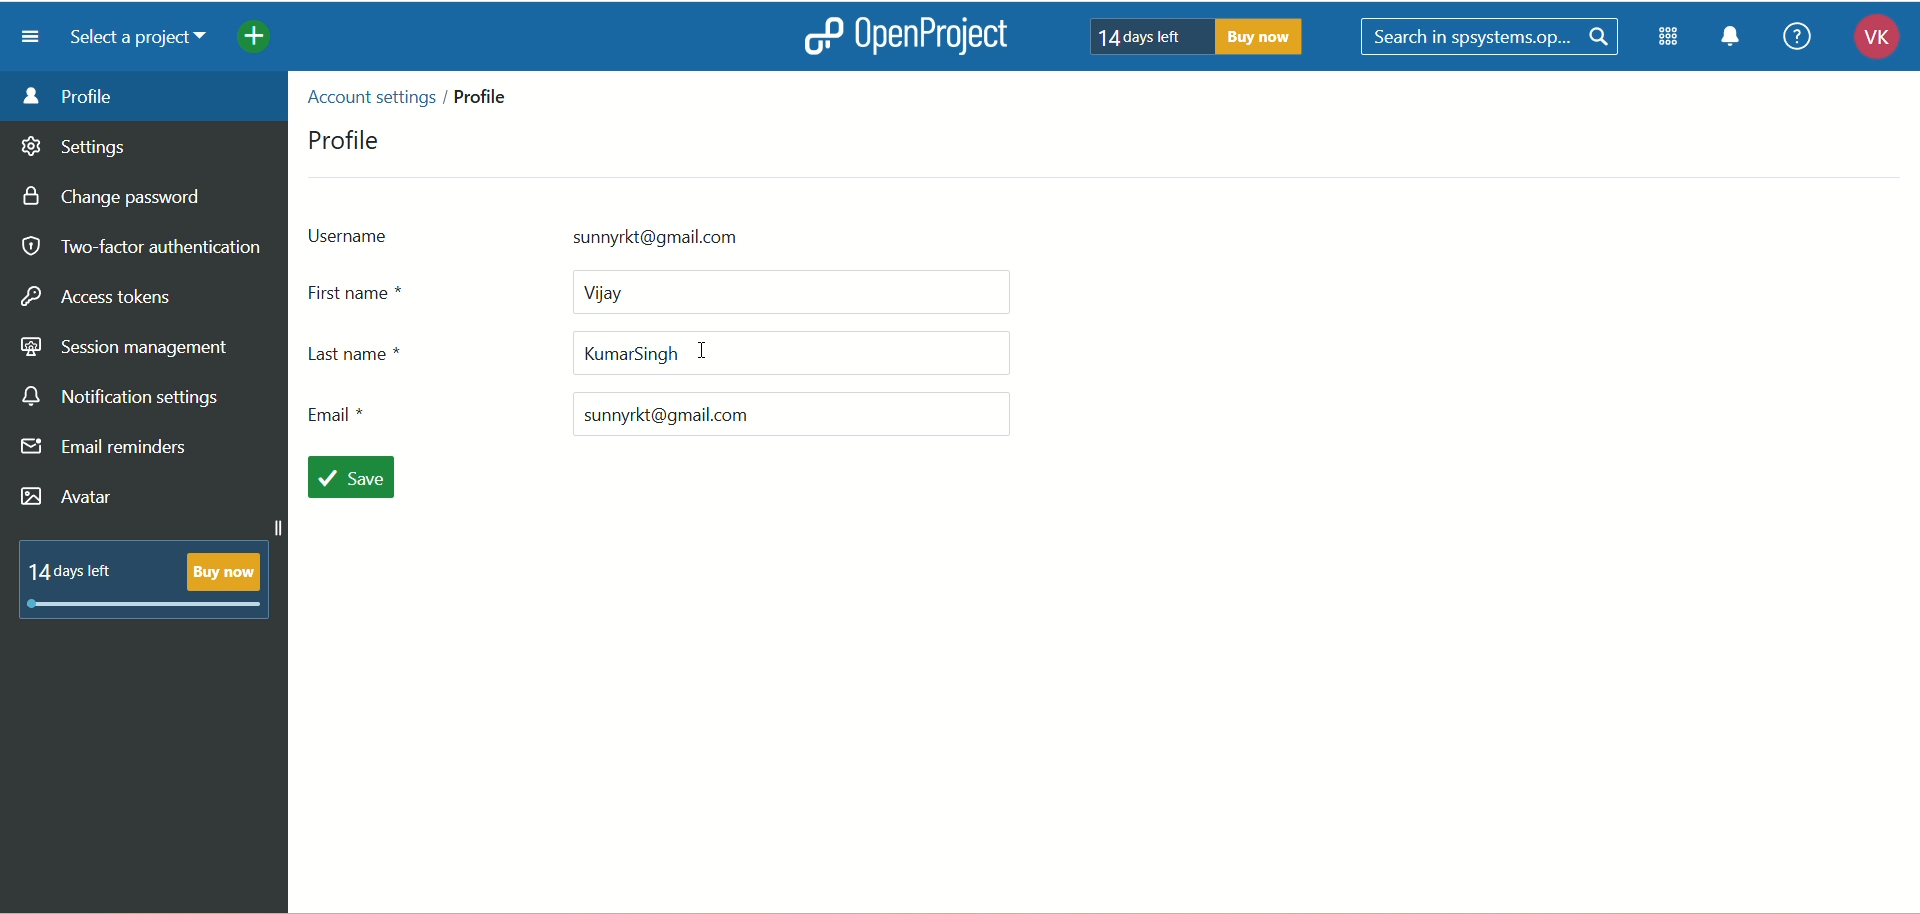 Image resolution: width=1920 pixels, height=914 pixels. Describe the element at coordinates (661, 348) in the screenshot. I see `last name` at that location.